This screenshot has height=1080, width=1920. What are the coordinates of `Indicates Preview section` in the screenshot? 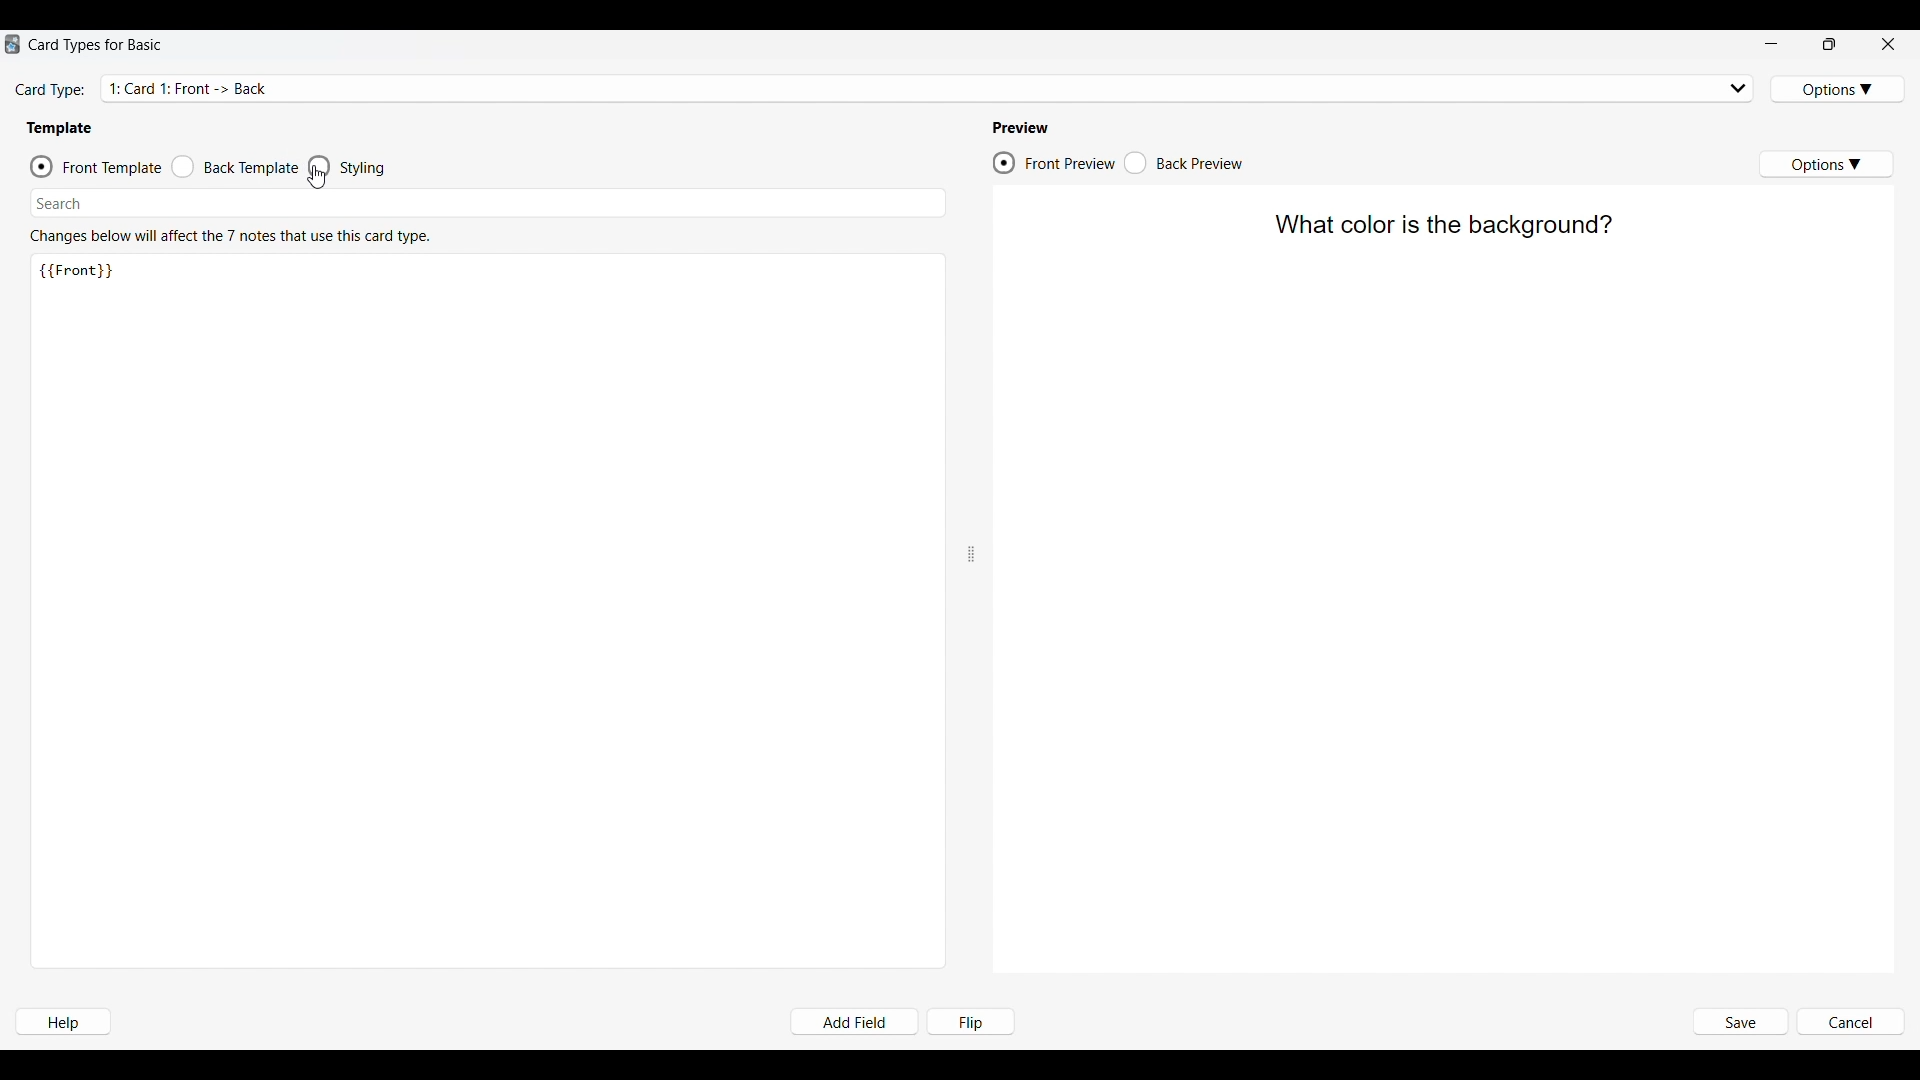 It's located at (1024, 128).